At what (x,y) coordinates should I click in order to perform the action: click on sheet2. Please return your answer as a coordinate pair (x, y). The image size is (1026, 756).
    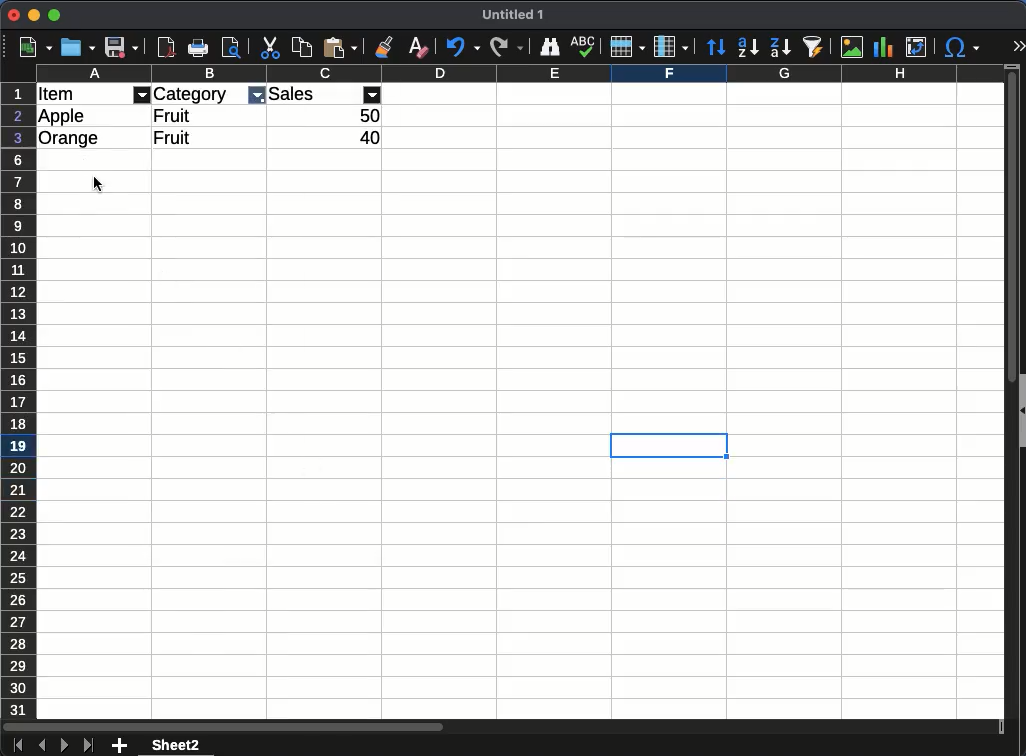
    Looking at the image, I should click on (179, 745).